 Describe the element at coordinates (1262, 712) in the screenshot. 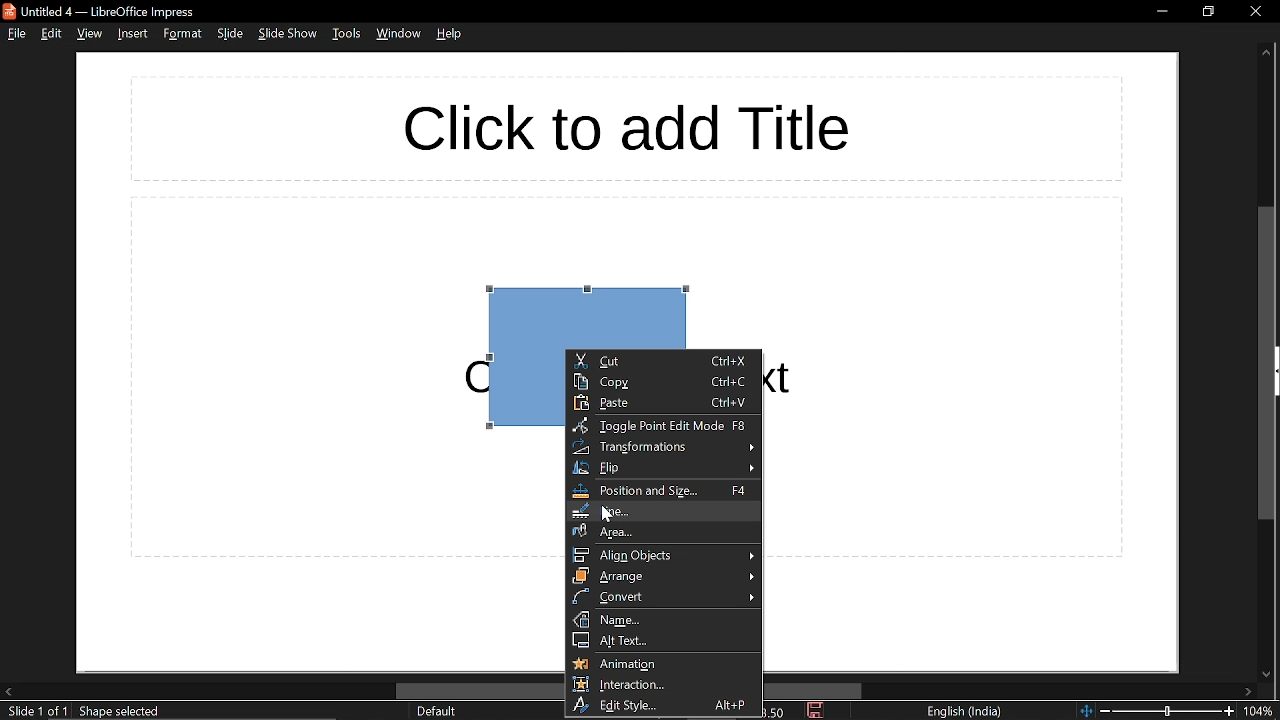

I see `zoom` at that location.